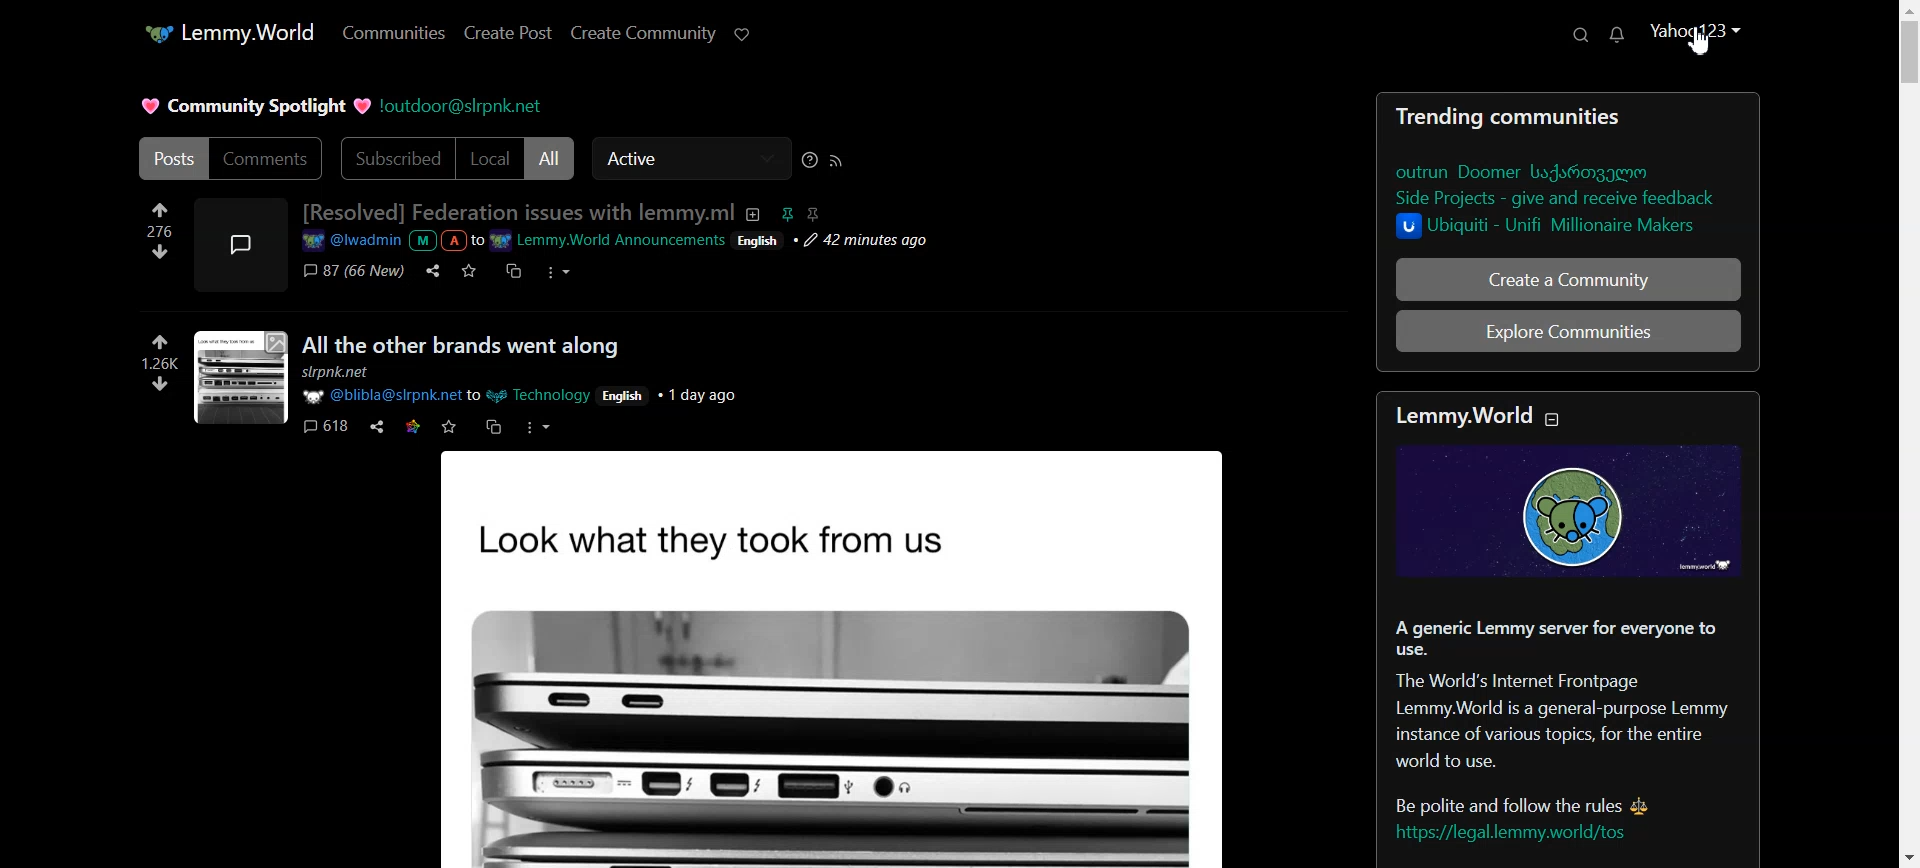 This screenshot has width=1920, height=868. What do you see at coordinates (469, 271) in the screenshot?
I see `save` at bounding box center [469, 271].